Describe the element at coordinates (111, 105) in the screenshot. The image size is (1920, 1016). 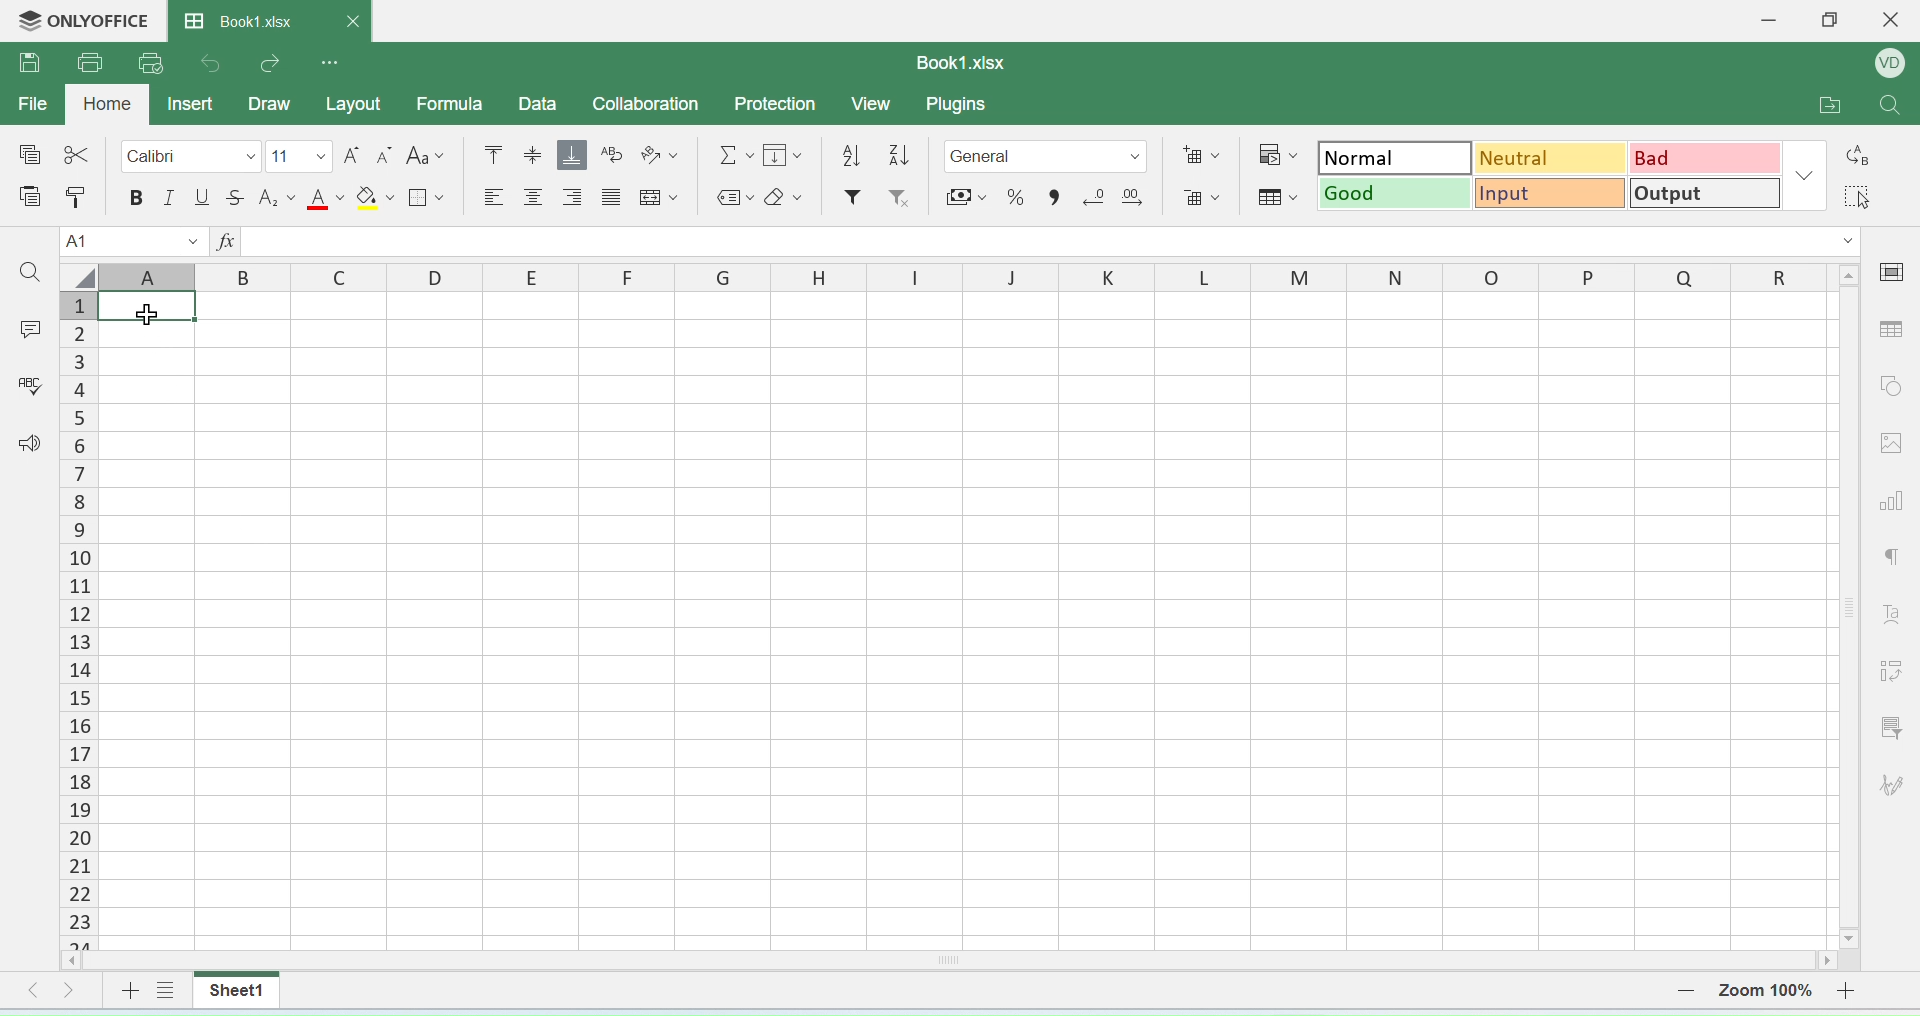
I see `` at that location.